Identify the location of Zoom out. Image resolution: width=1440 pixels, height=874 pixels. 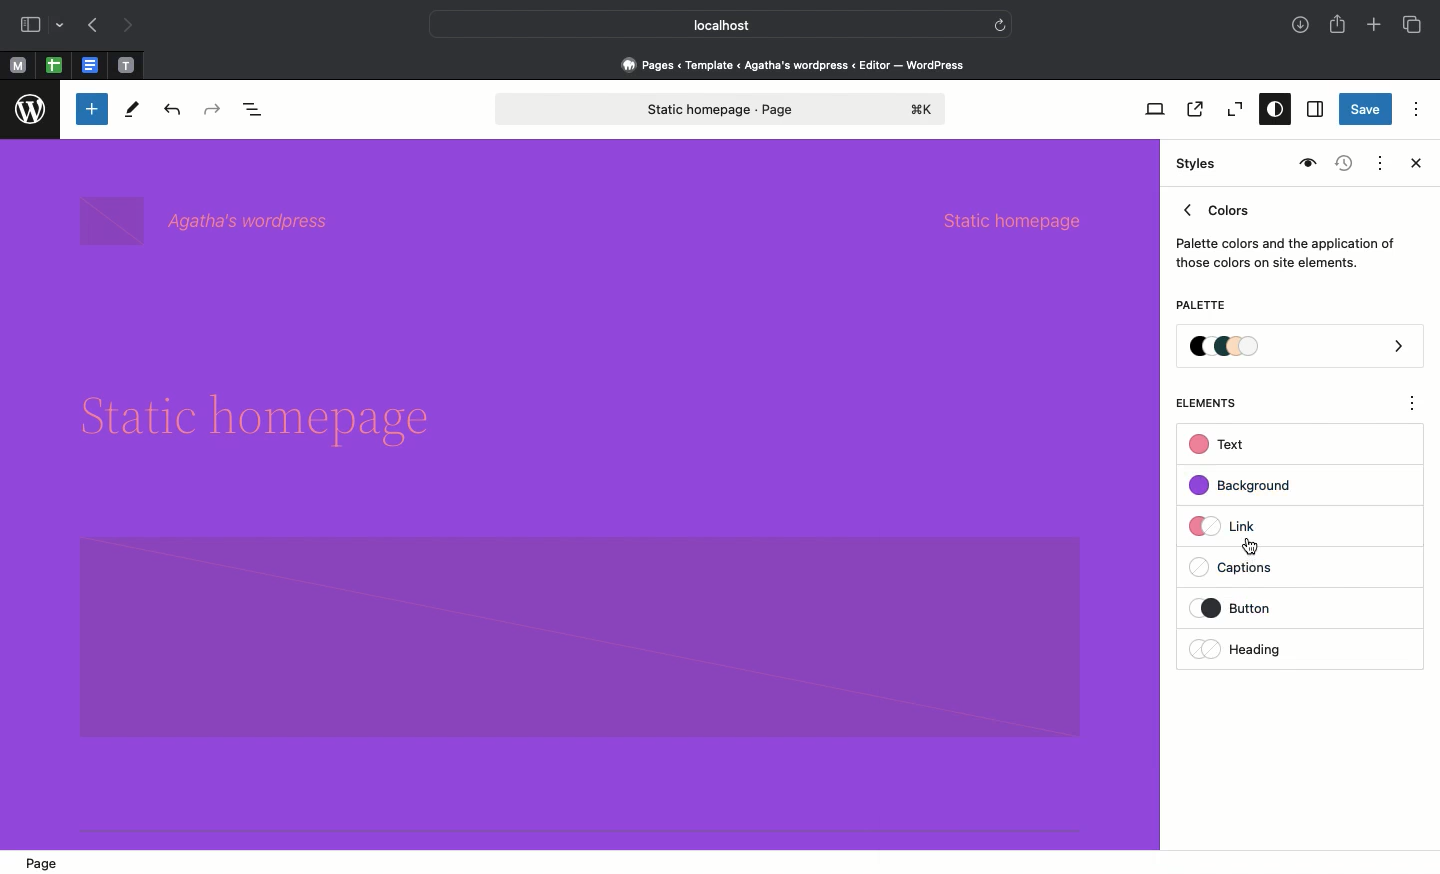
(1232, 110).